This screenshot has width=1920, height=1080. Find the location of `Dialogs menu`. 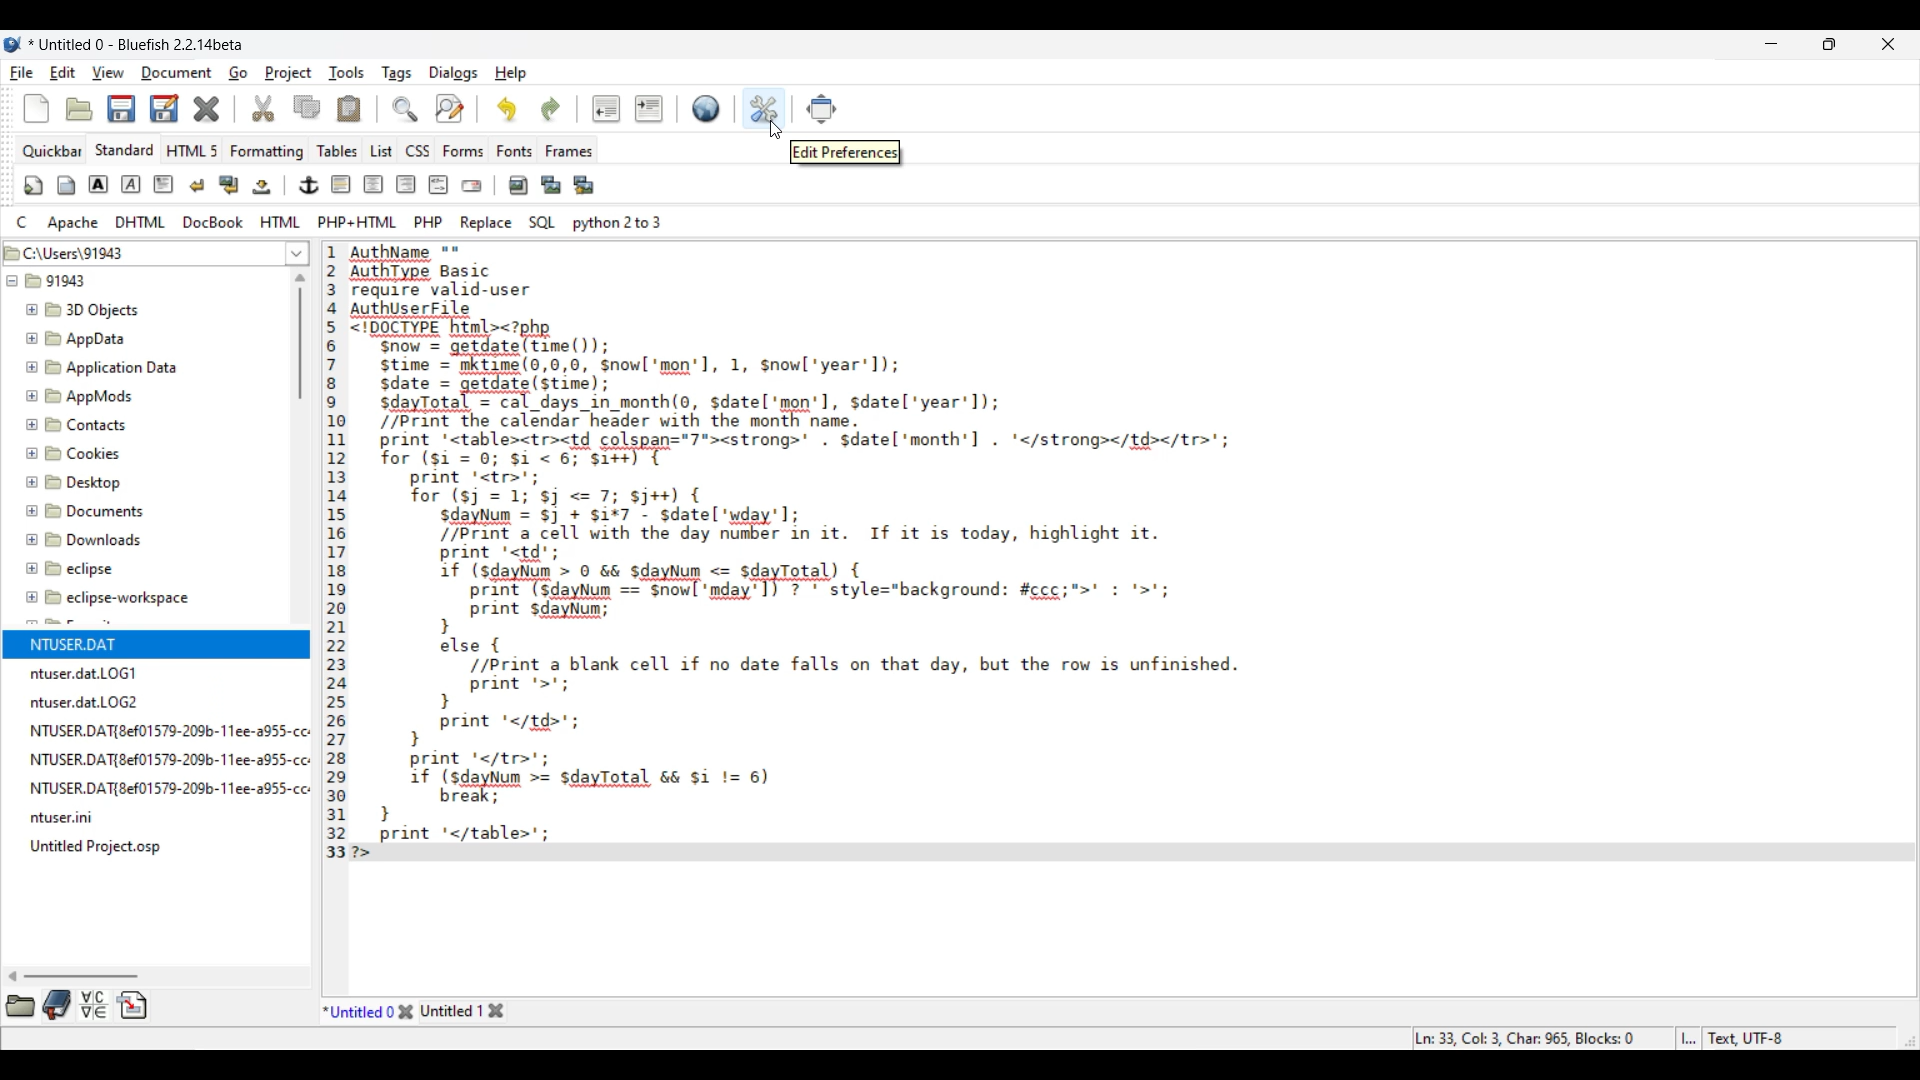

Dialogs menu is located at coordinates (453, 73).